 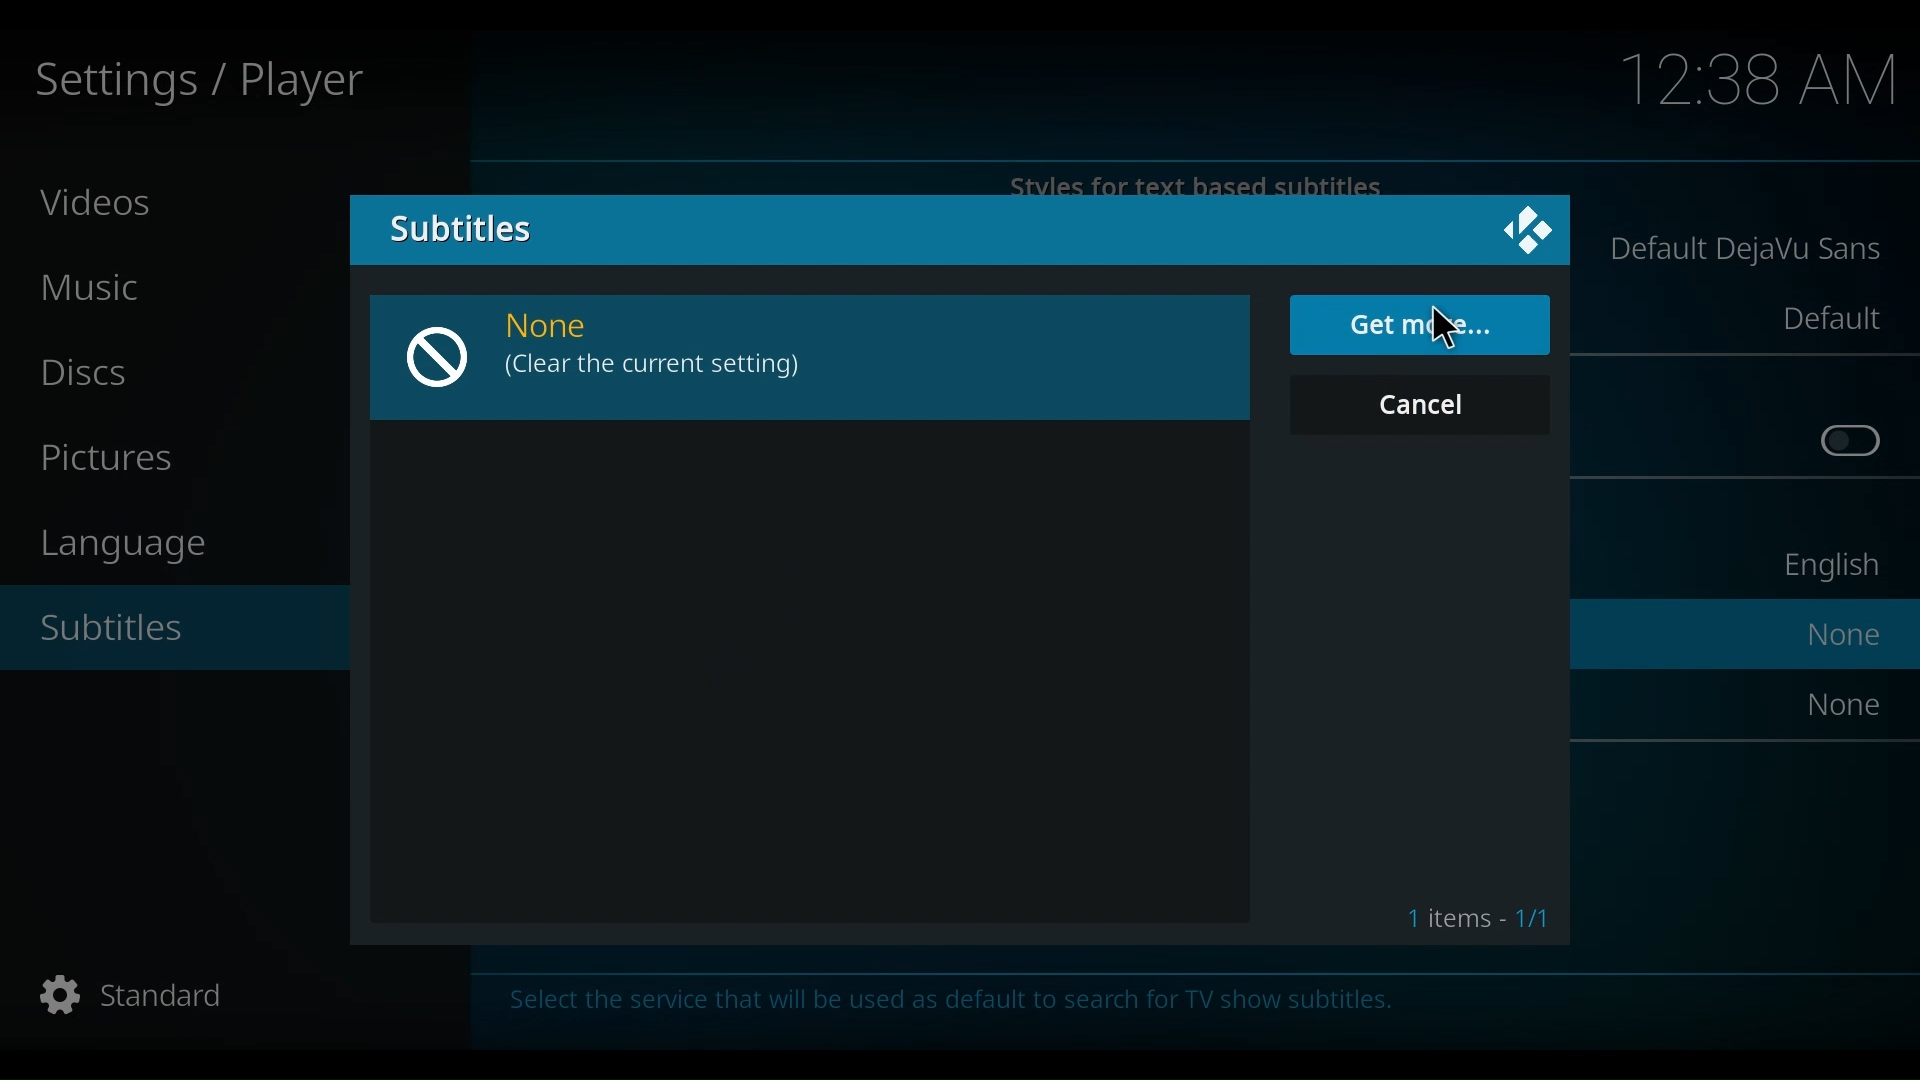 What do you see at coordinates (1201, 184) in the screenshot?
I see `Styles for text based subtitles` at bounding box center [1201, 184].